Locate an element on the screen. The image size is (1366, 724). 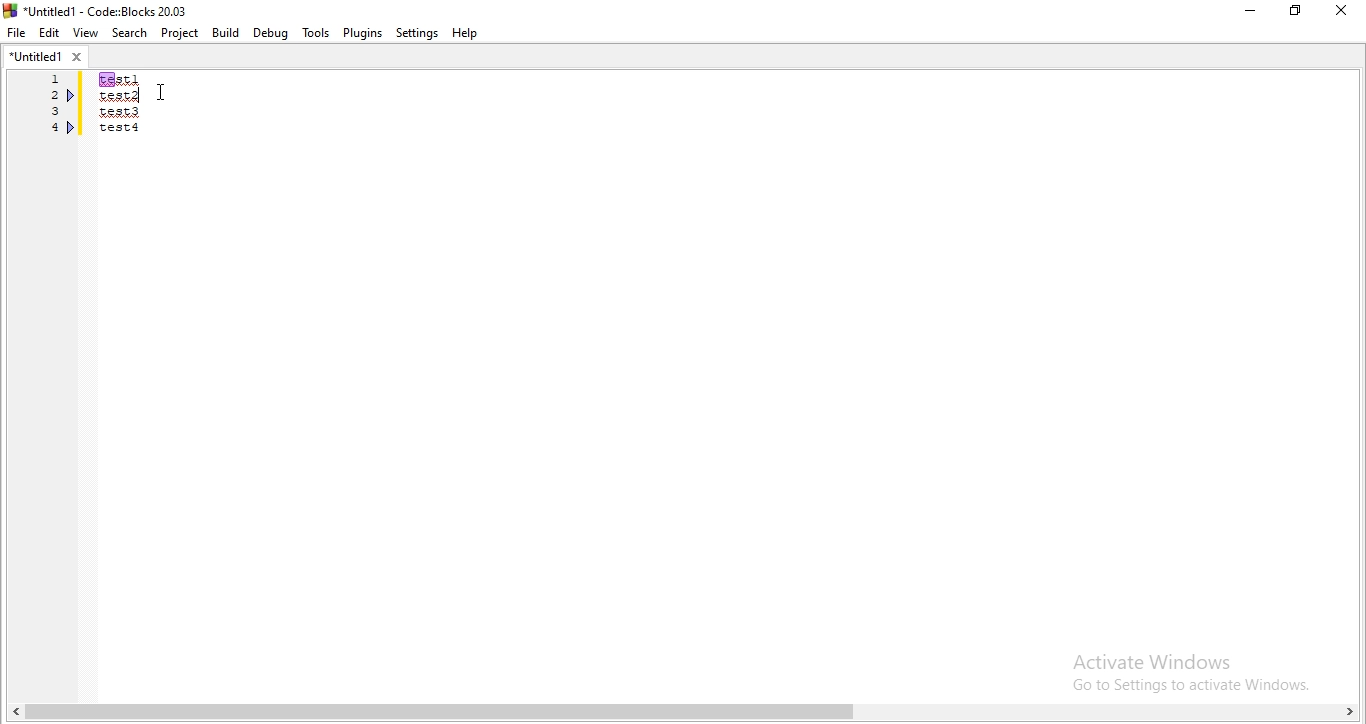
Restore is located at coordinates (1294, 13).